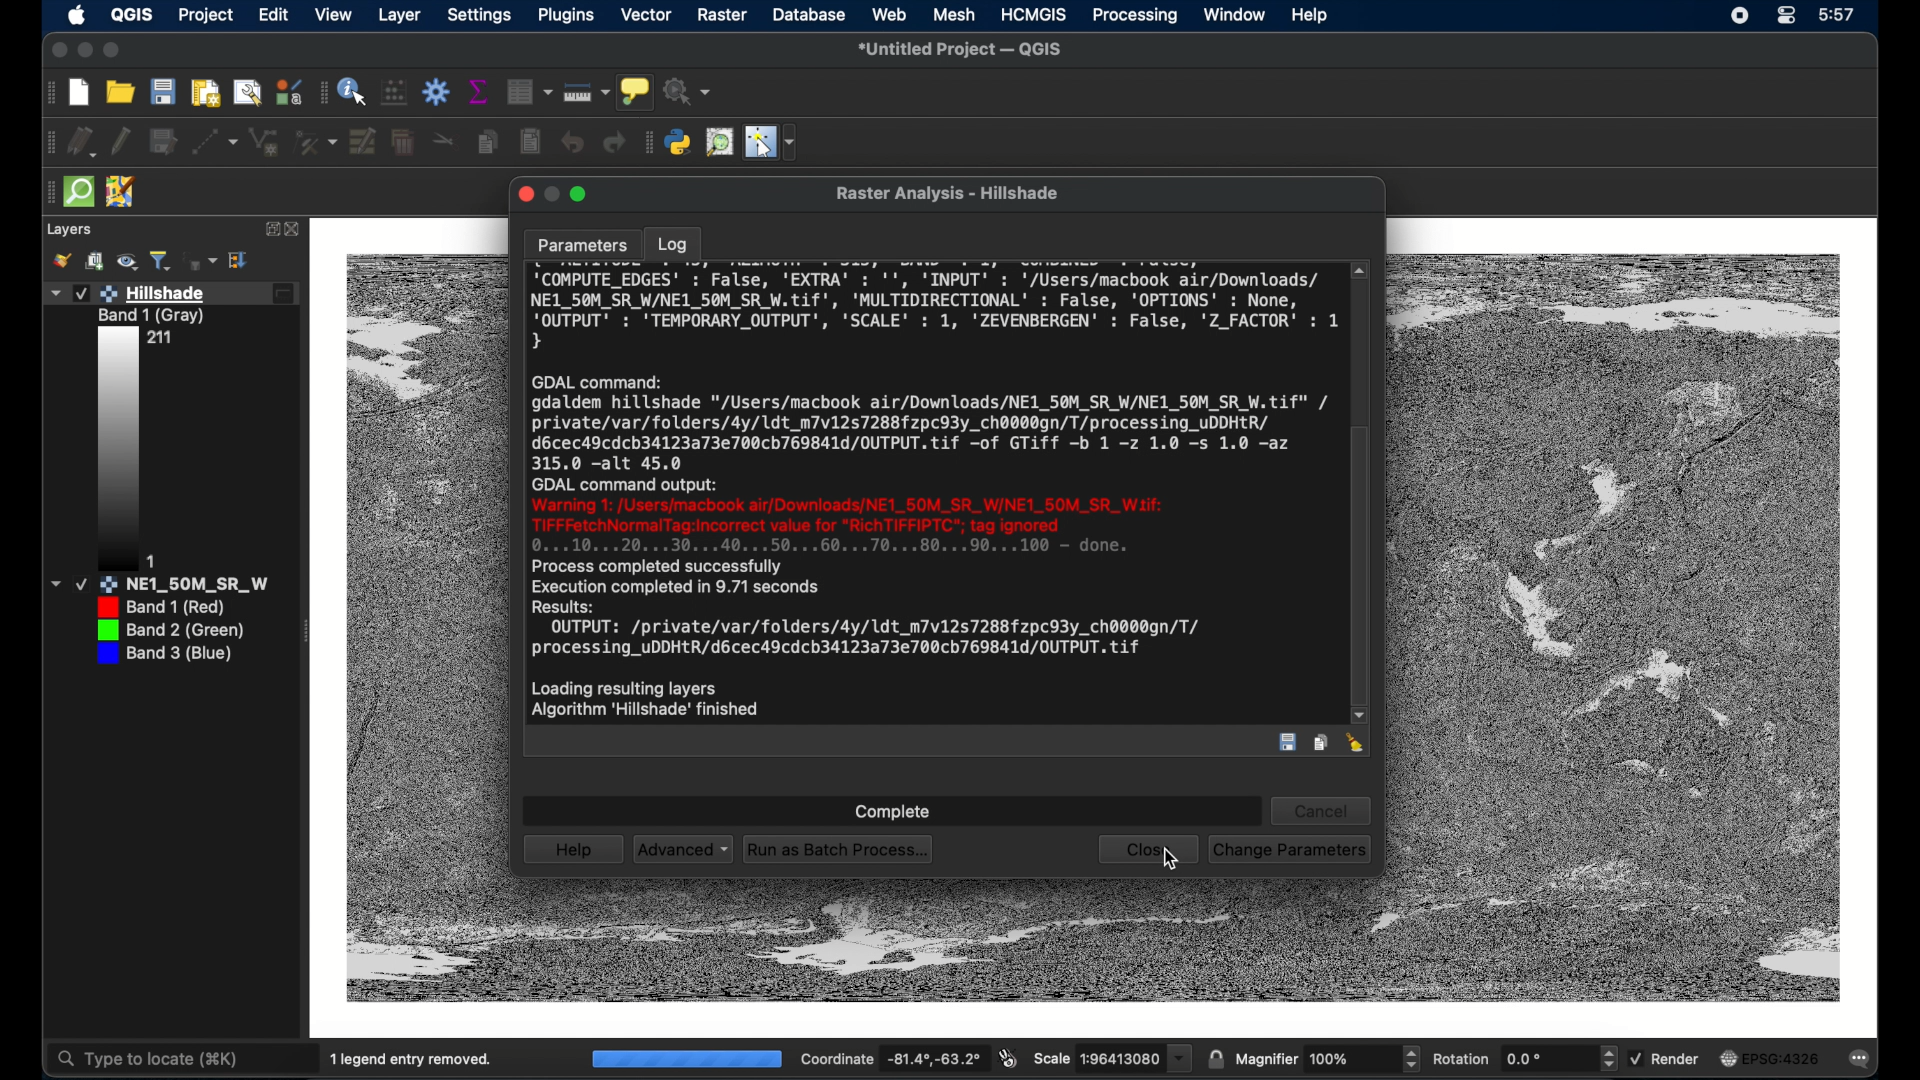 The image size is (1920, 1080). What do you see at coordinates (61, 262) in the screenshot?
I see `styling panel` at bounding box center [61, 262].